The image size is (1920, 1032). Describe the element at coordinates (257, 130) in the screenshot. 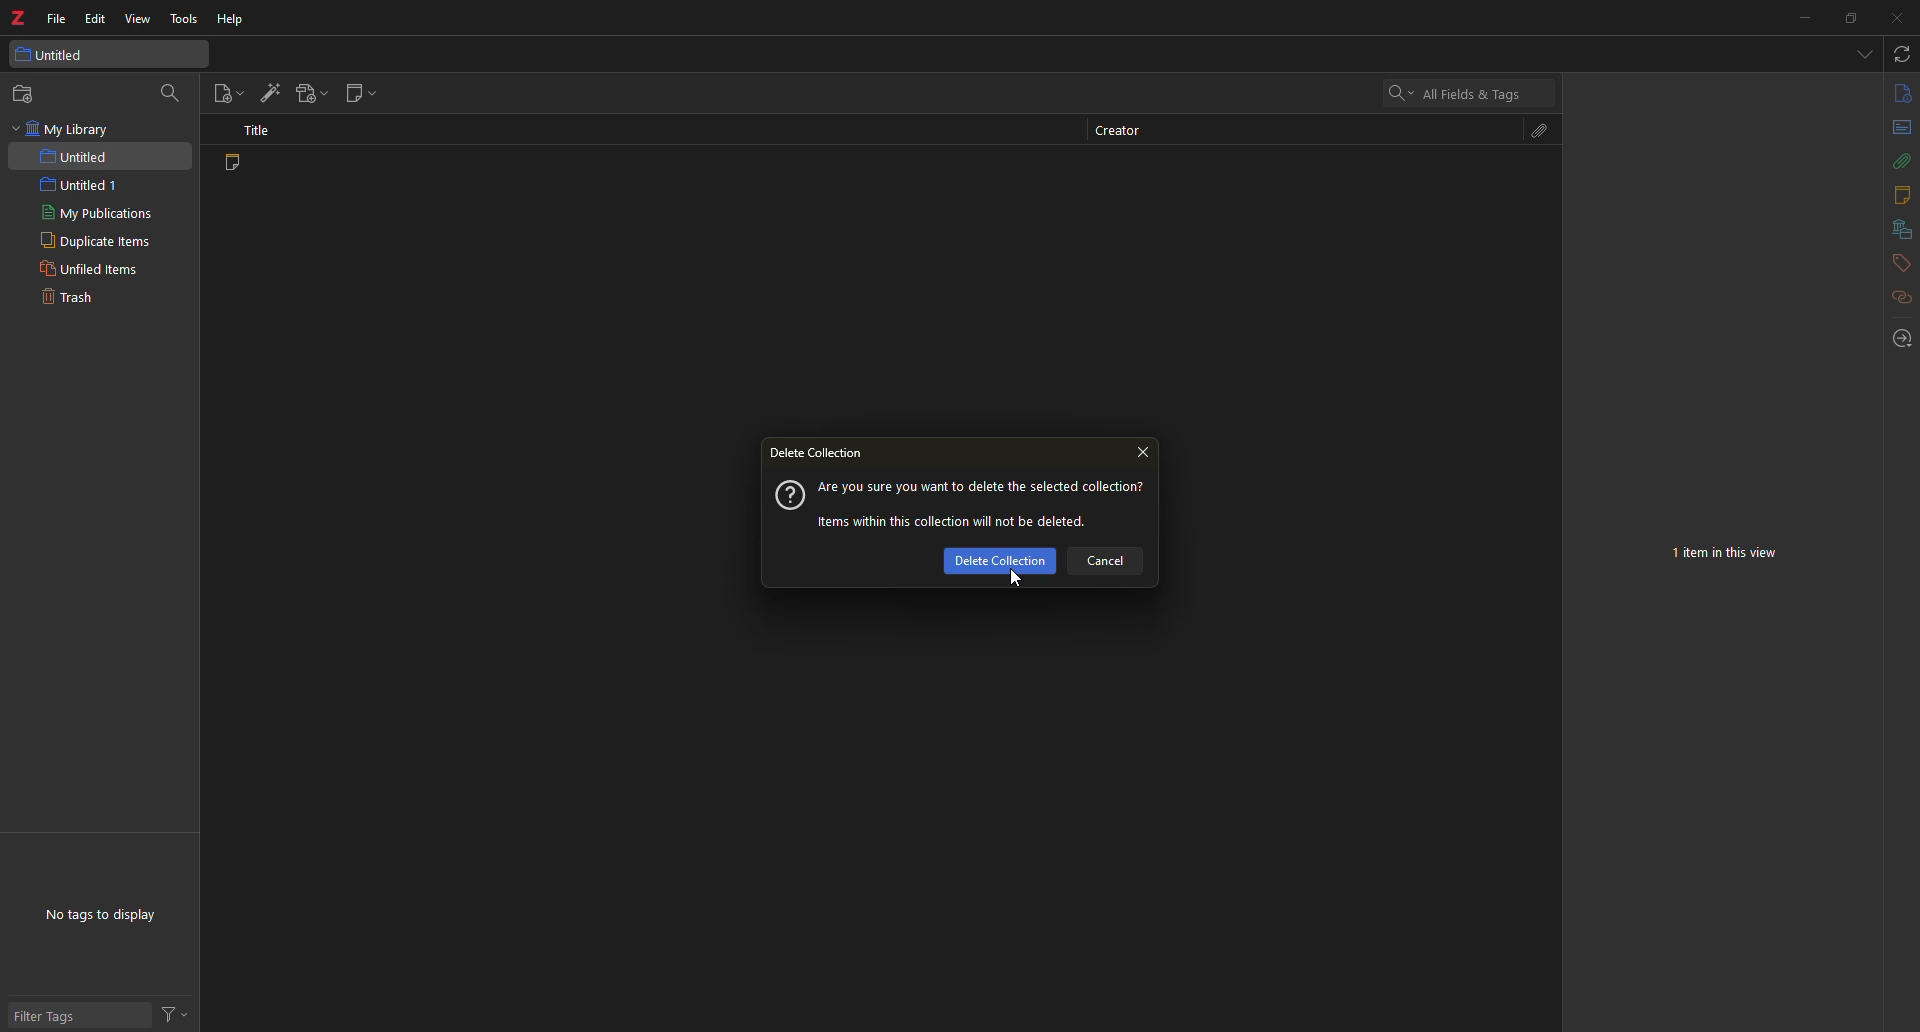

I see `title` at that location.